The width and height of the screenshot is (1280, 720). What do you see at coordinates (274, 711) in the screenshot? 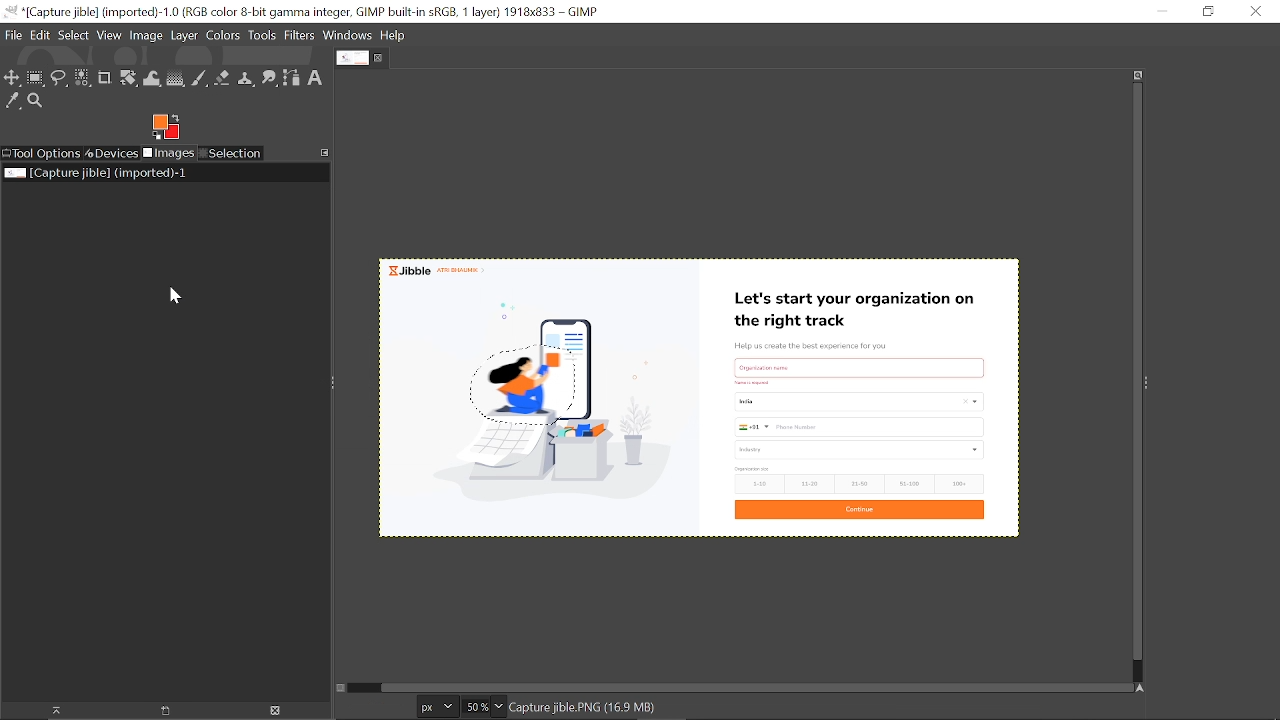
I see `Delete` at bounding box center [274, 711].